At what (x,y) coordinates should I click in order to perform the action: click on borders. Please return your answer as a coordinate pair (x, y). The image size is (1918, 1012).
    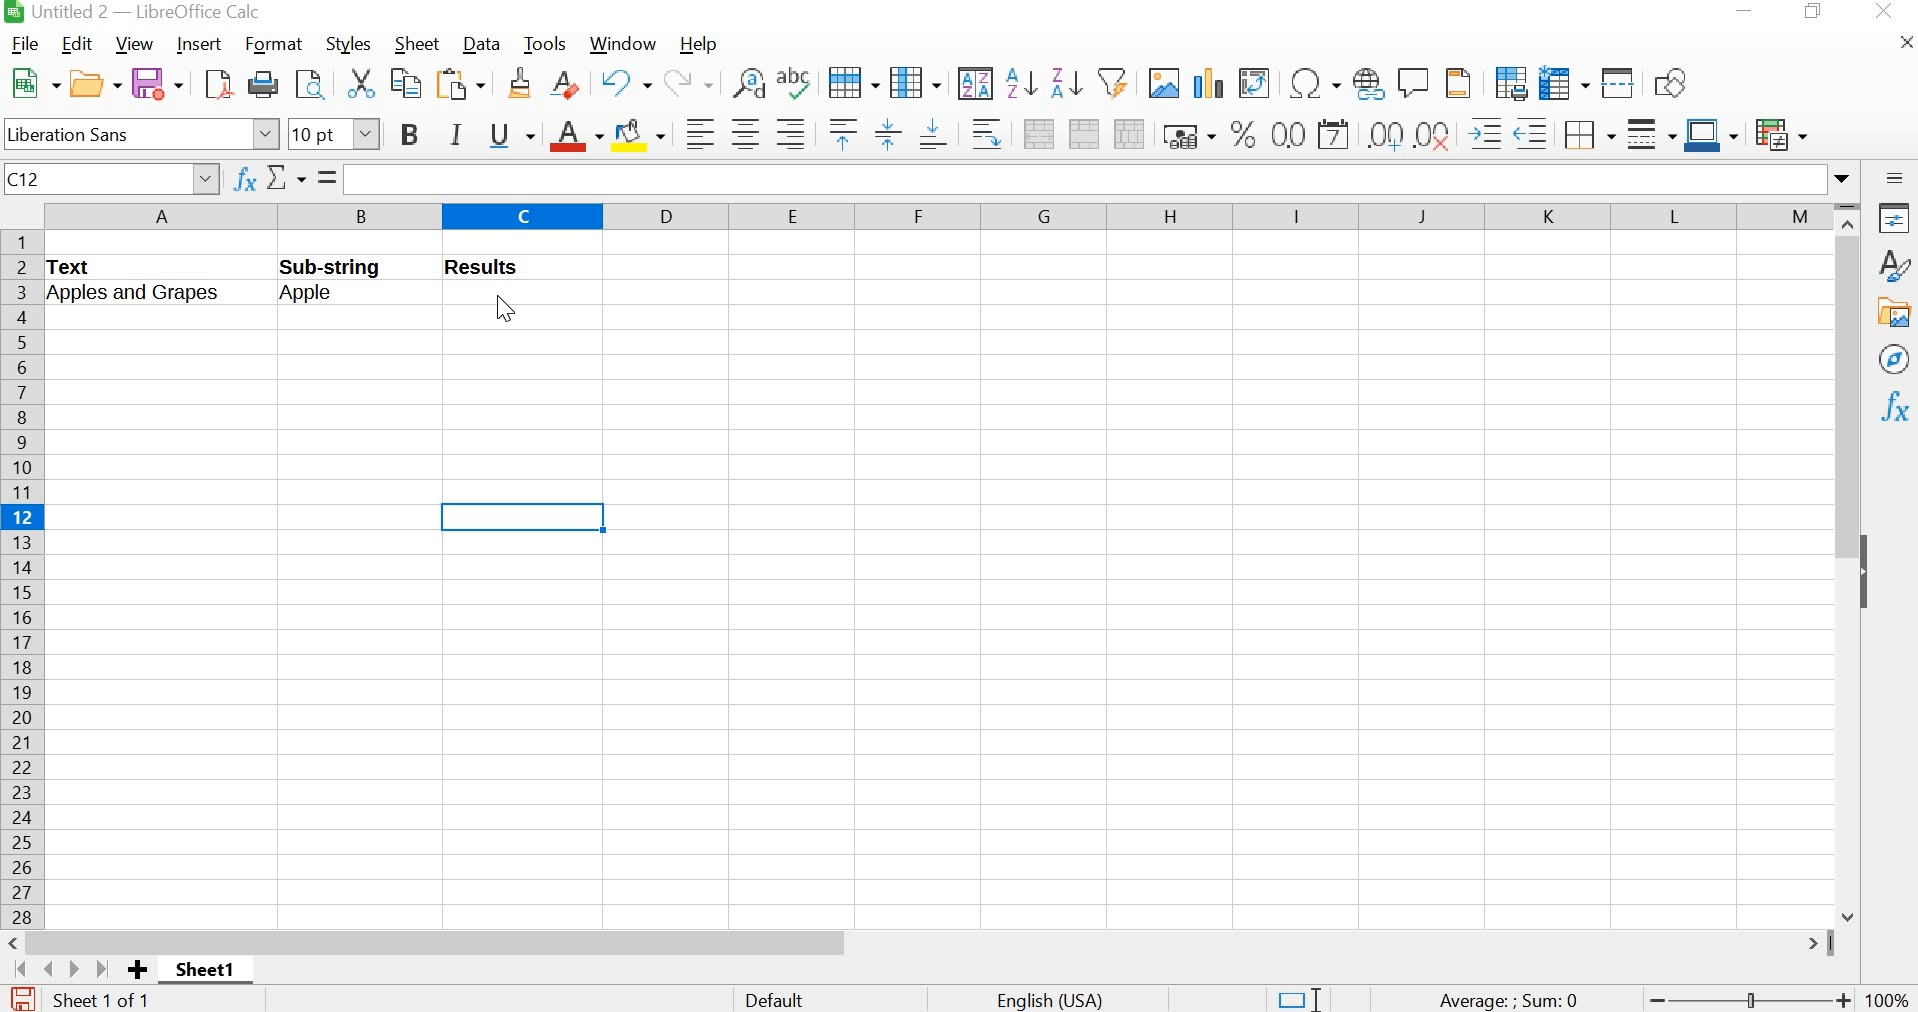
    Looking at the image, I should click on (1588, 132).